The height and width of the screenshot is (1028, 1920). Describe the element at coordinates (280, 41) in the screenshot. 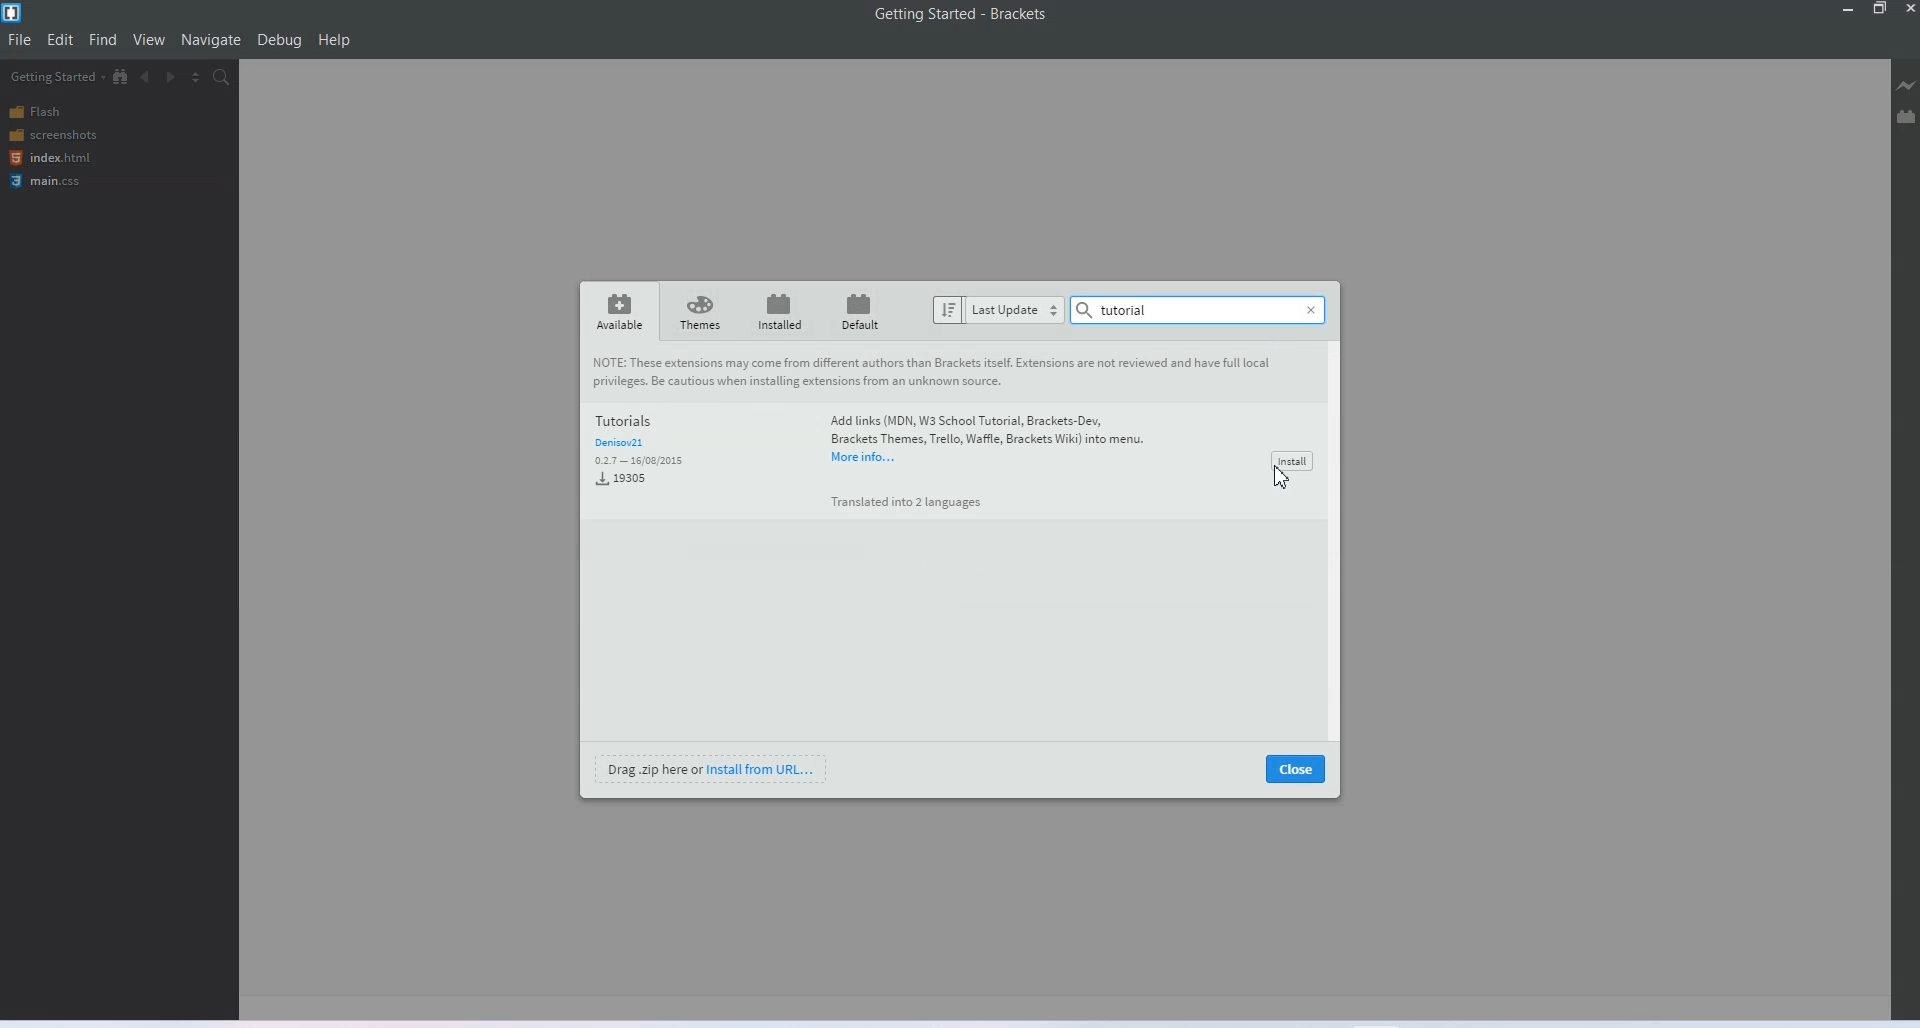

I see `Debug` at that location.